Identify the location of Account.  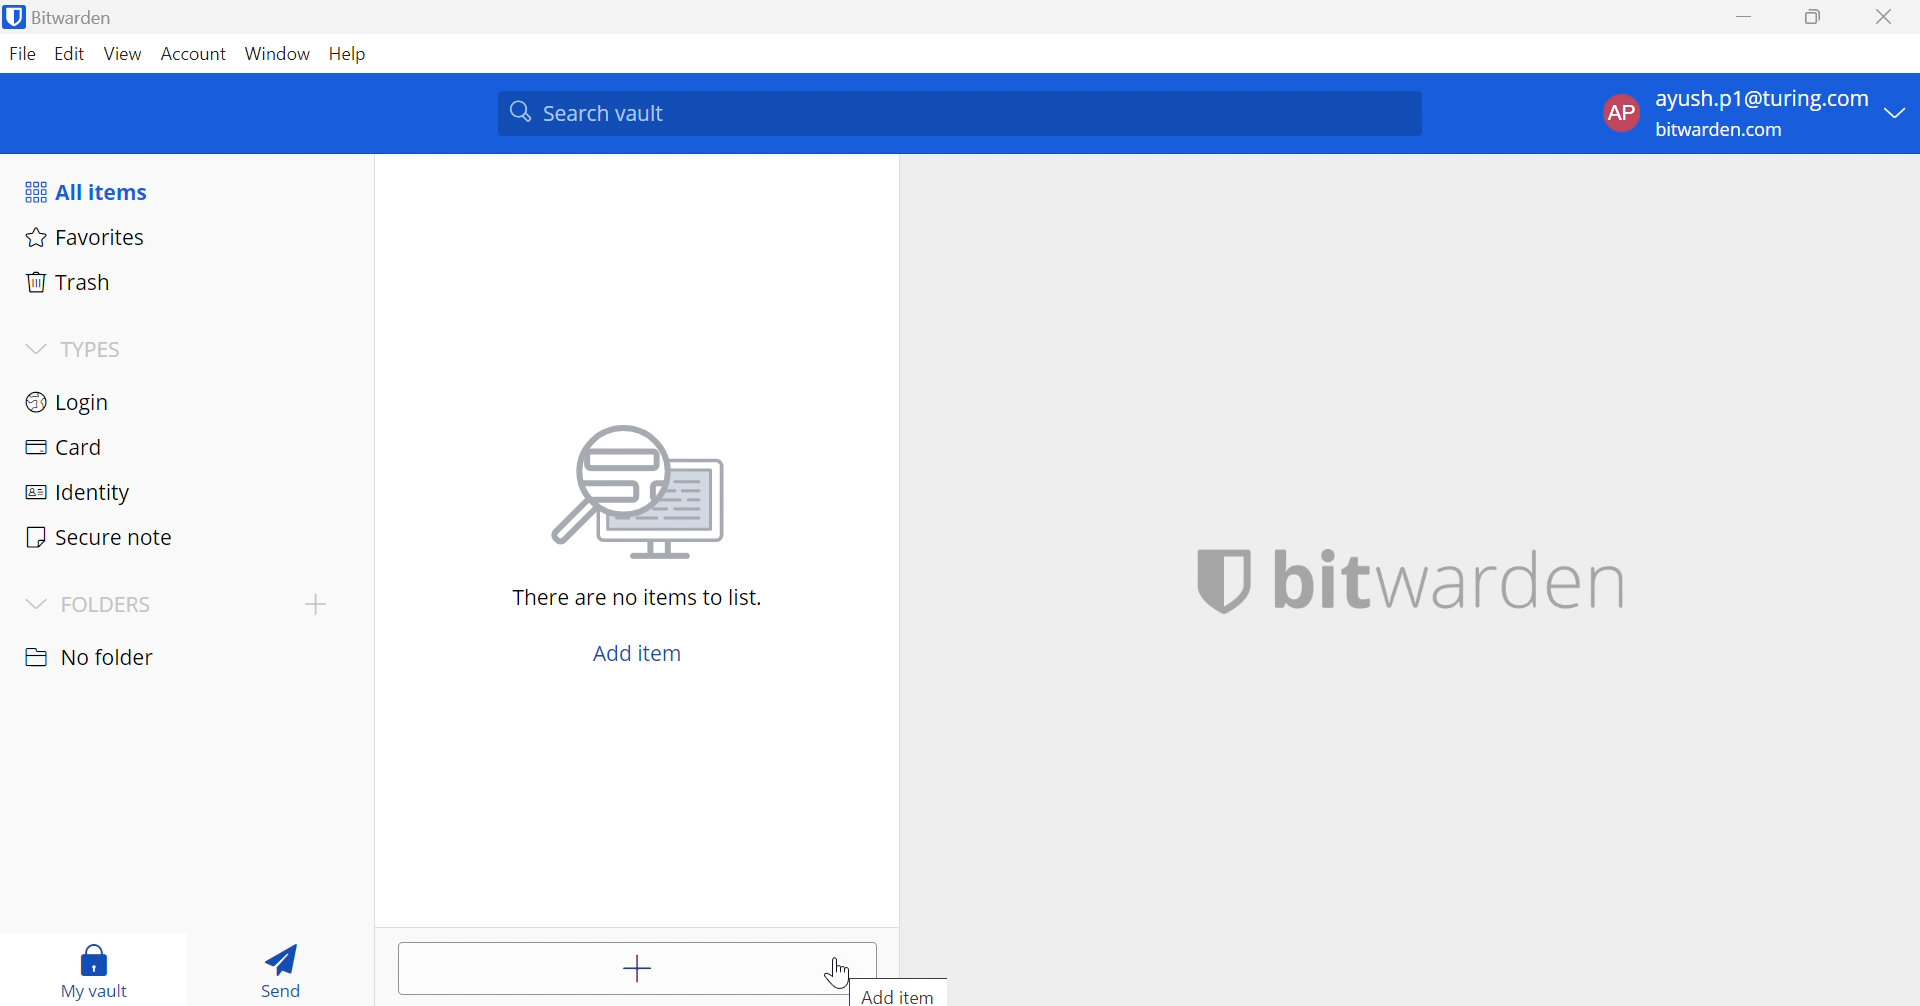
(195, 52).